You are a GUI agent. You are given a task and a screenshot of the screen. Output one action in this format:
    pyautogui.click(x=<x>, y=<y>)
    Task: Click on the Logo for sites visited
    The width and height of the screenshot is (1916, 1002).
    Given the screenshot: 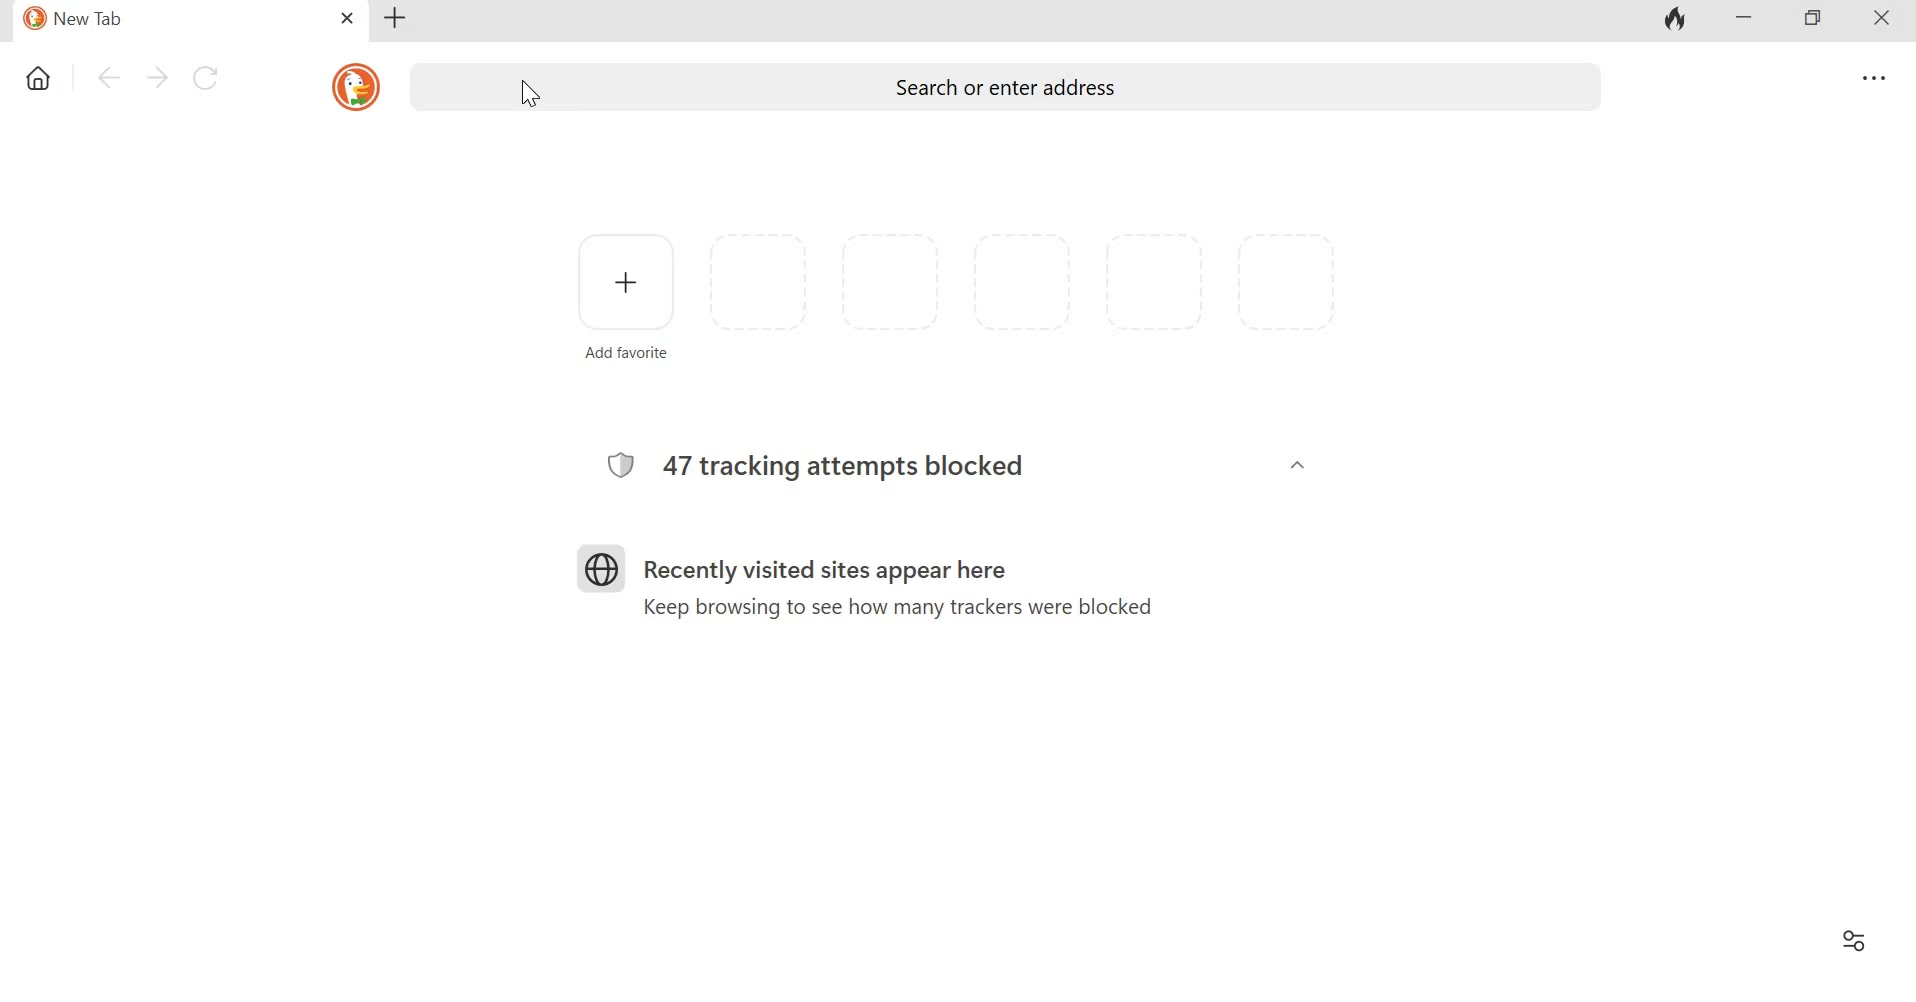 What is the action you would take?
    pyautogui.click(x=601, y=569)
    